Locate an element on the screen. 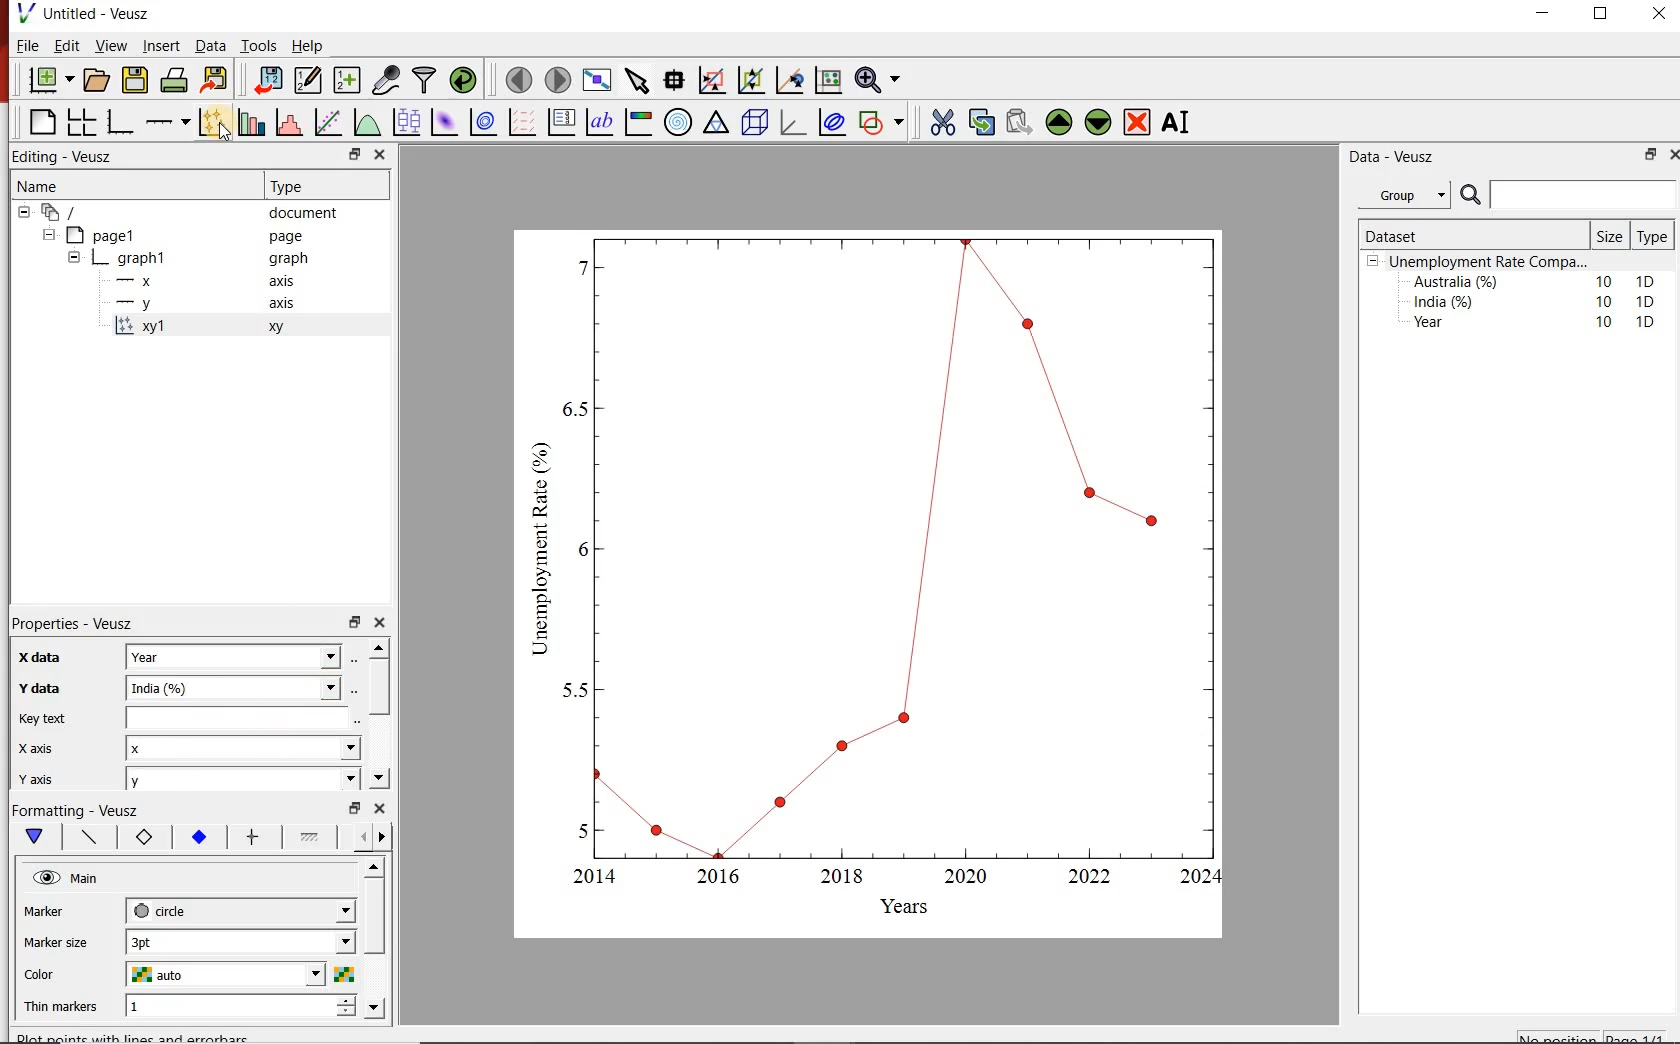 The image size is (1680, 1044). scroll bar is located at coordinates (378, 684).